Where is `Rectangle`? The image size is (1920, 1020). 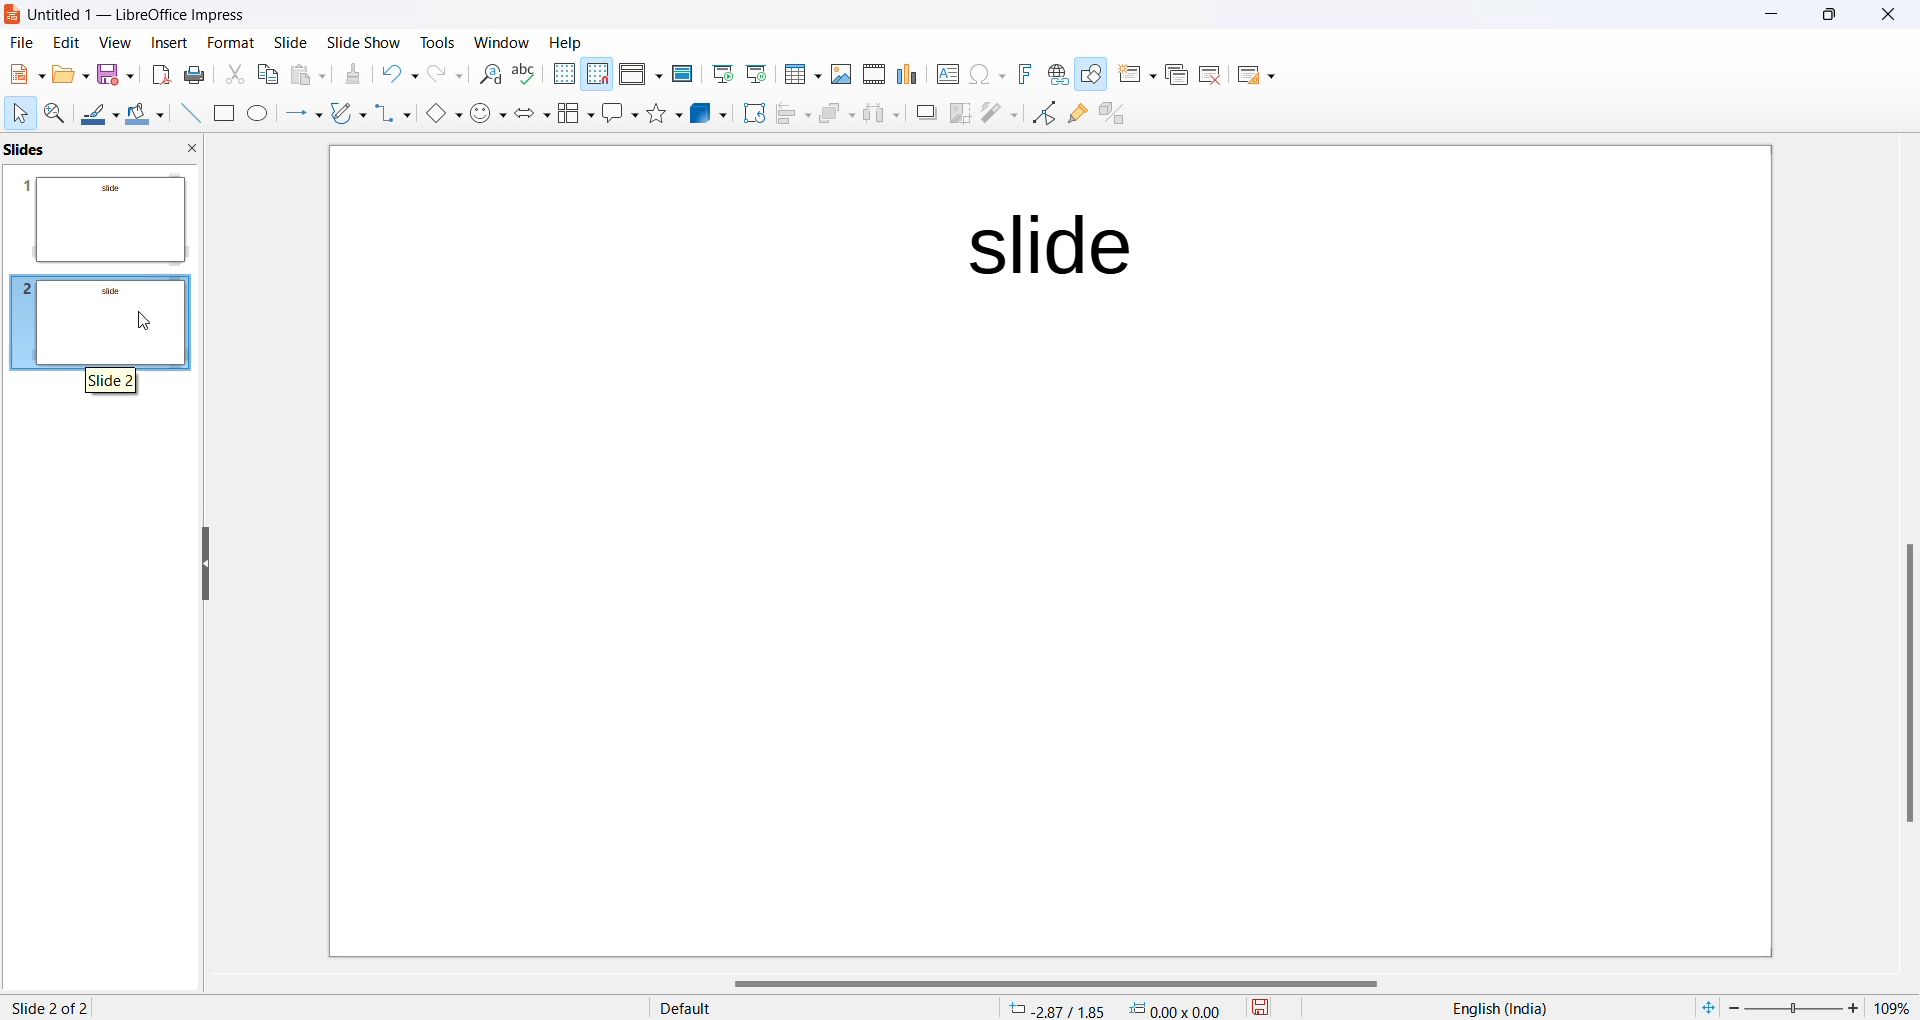
Rectangle is located at coordinates (221, 113).